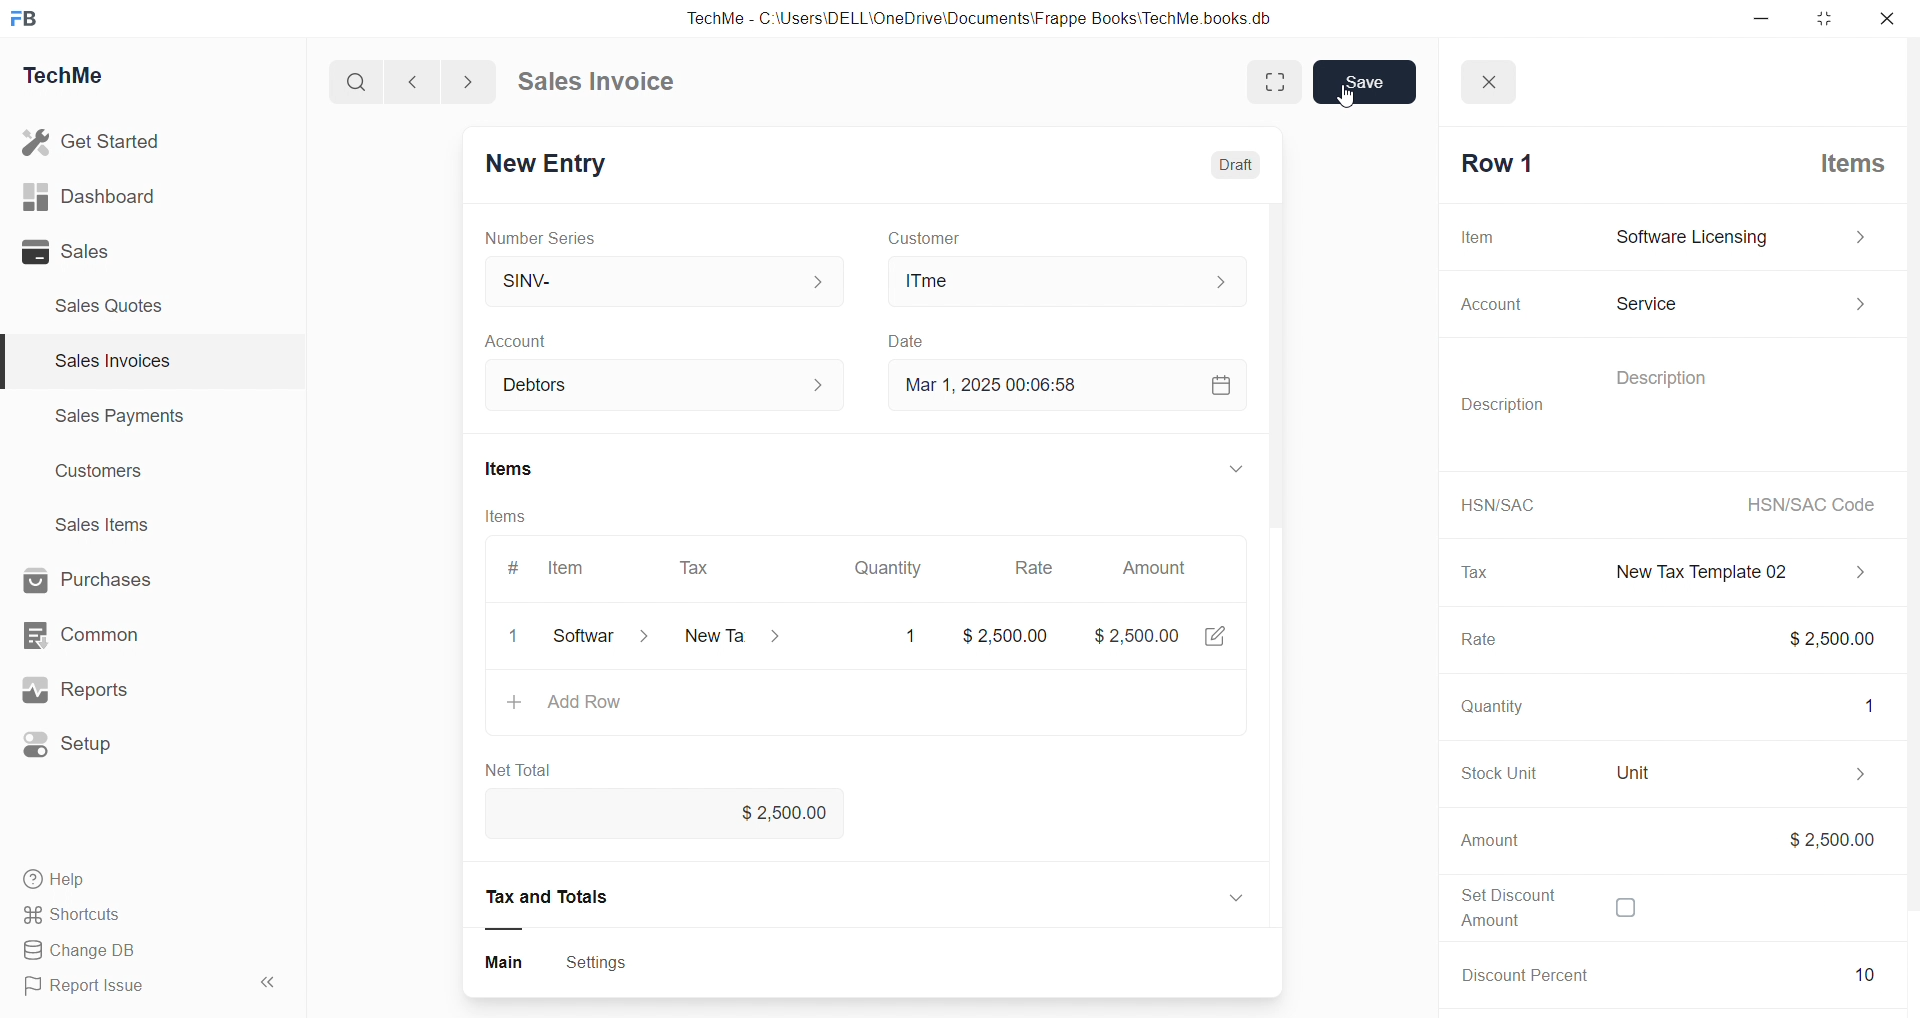 The image size is (1920, 1018). Describe the element at coordinates (1736, 238) in the screenshot. I see `Software Licensing >` at that location.